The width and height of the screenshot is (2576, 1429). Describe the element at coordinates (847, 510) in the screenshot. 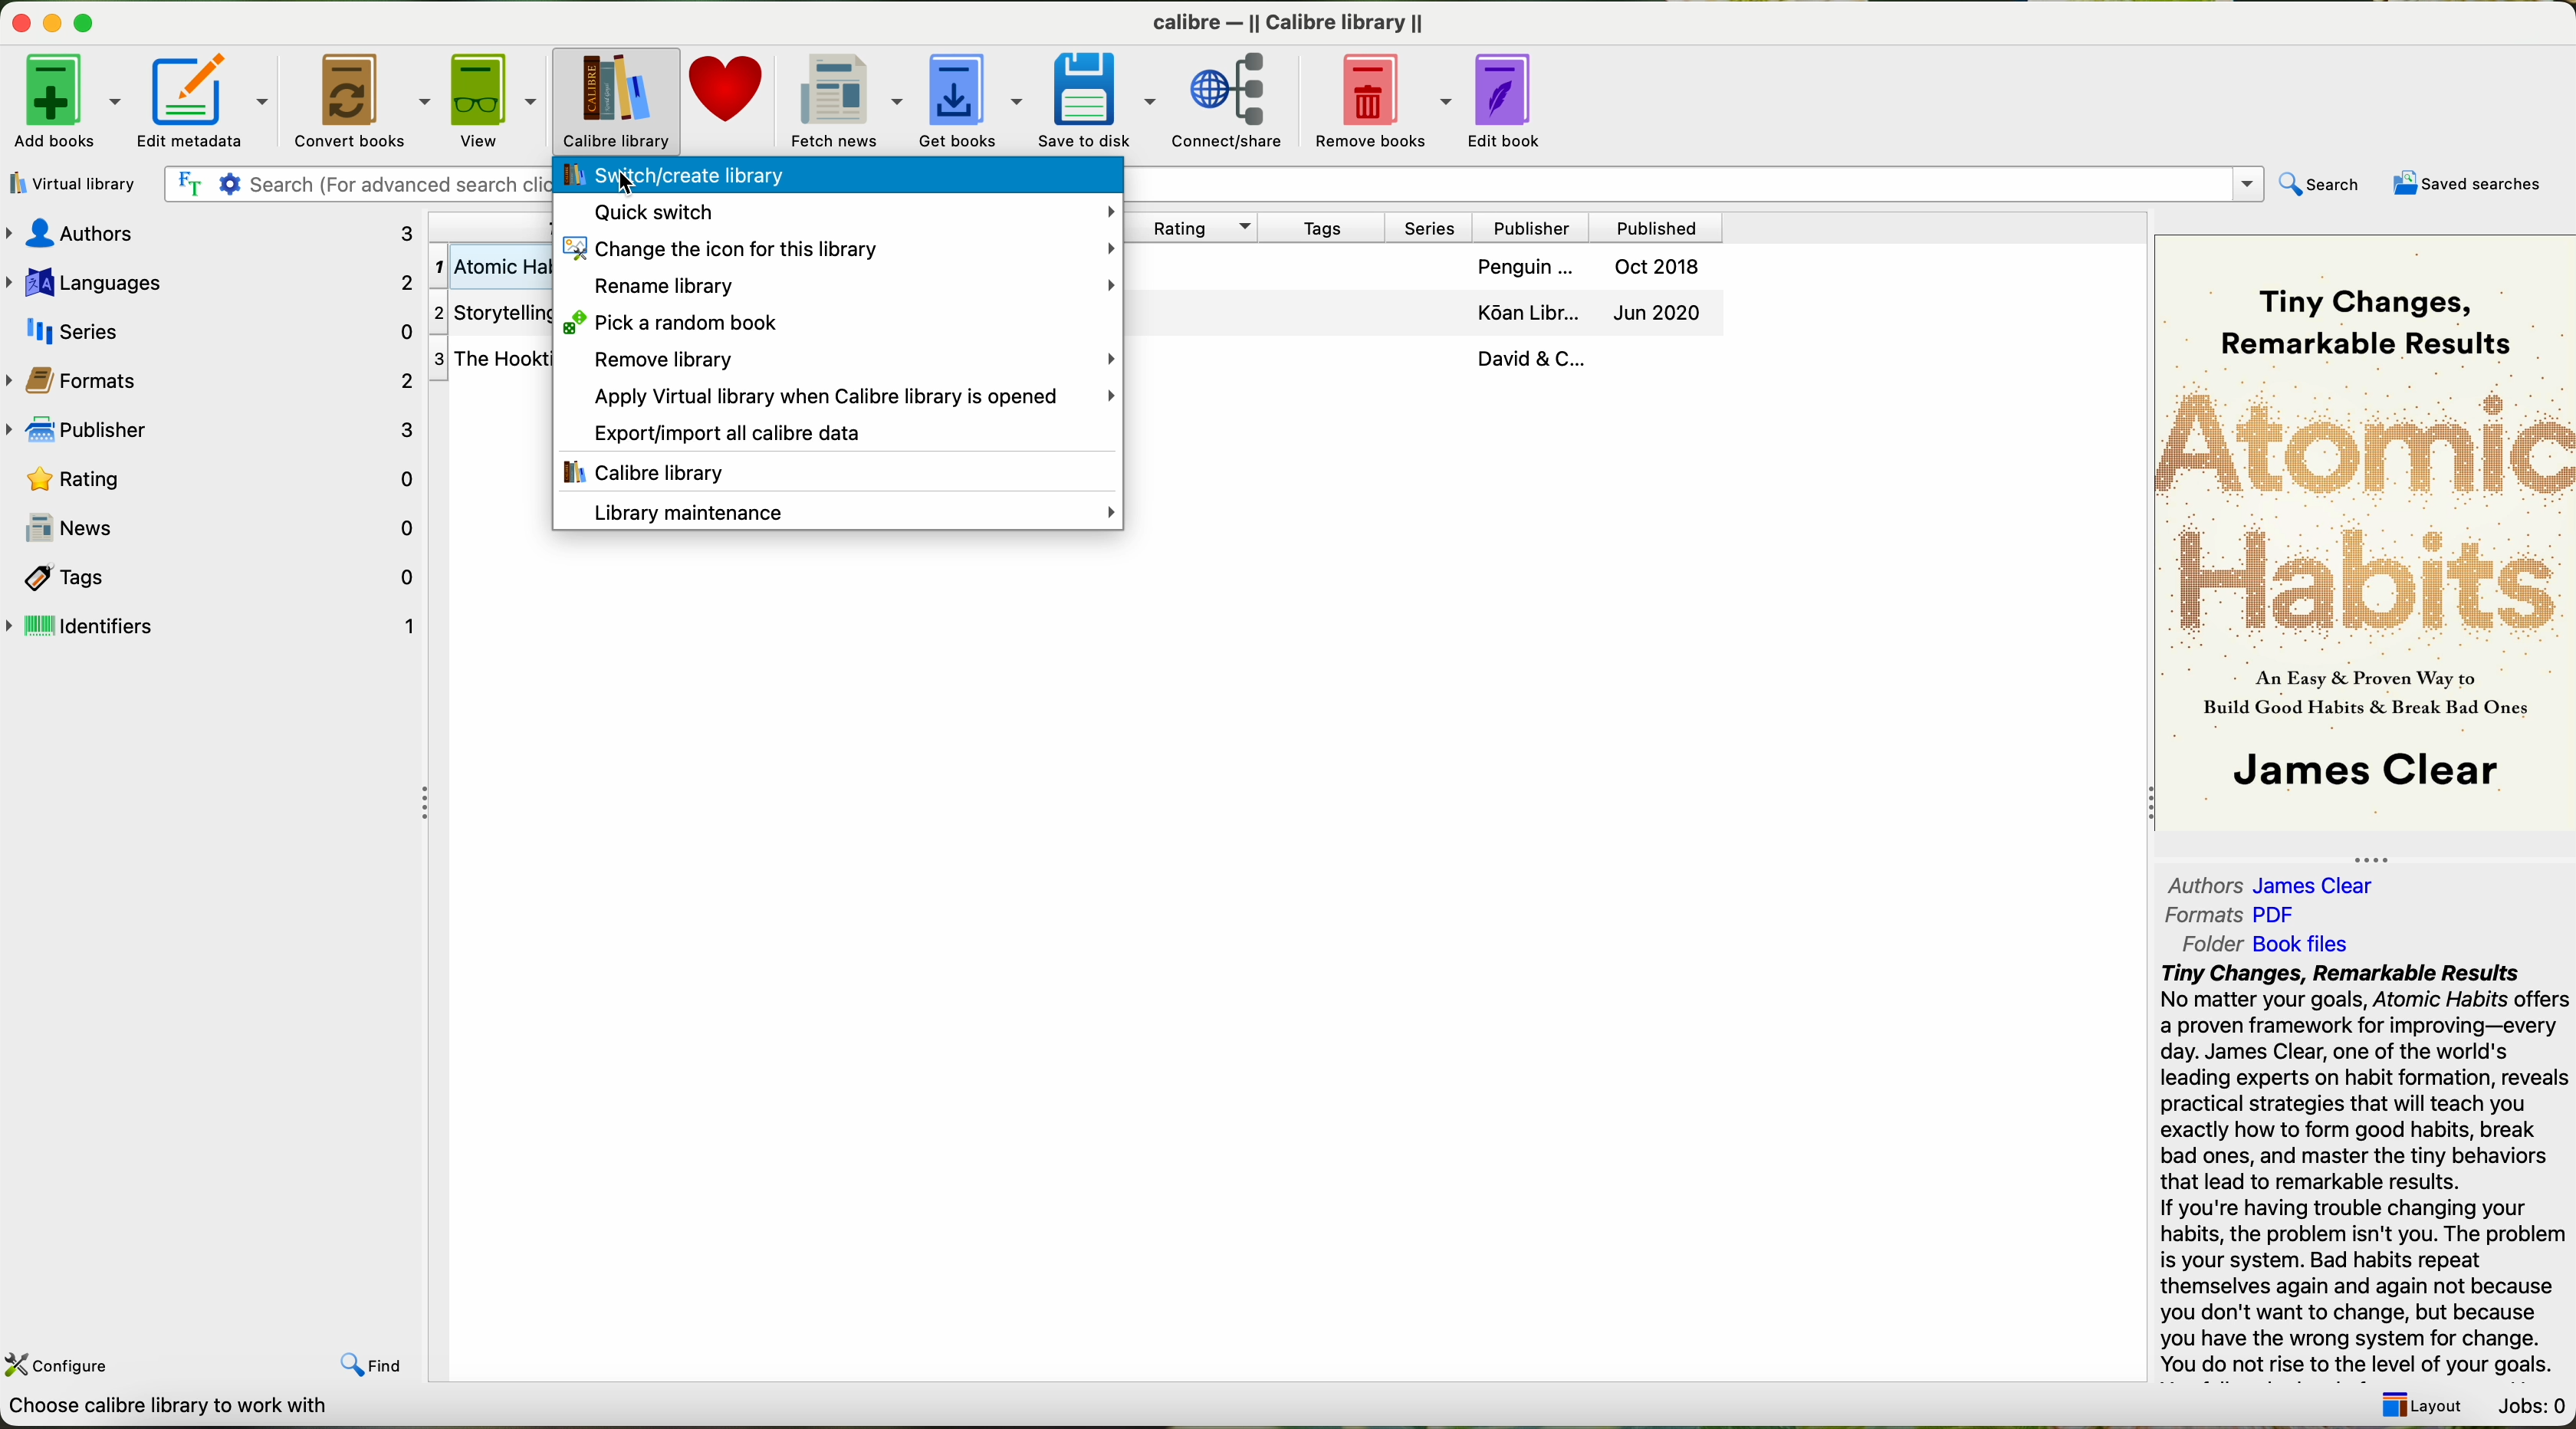

I see `library maintenance` at that location.